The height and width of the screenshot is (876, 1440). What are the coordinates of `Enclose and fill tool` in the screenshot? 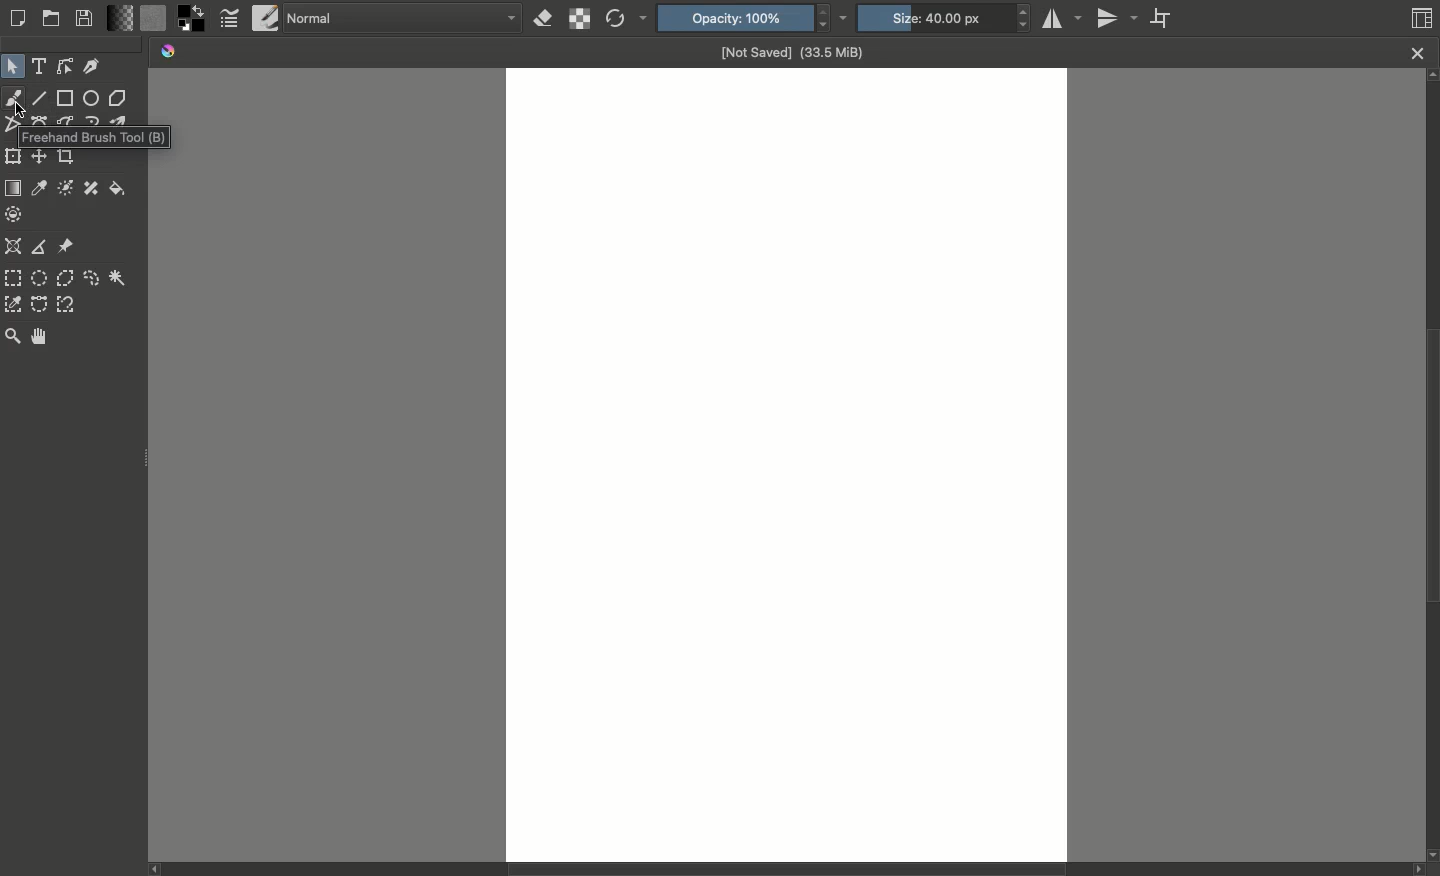 It's located at (16, 212).